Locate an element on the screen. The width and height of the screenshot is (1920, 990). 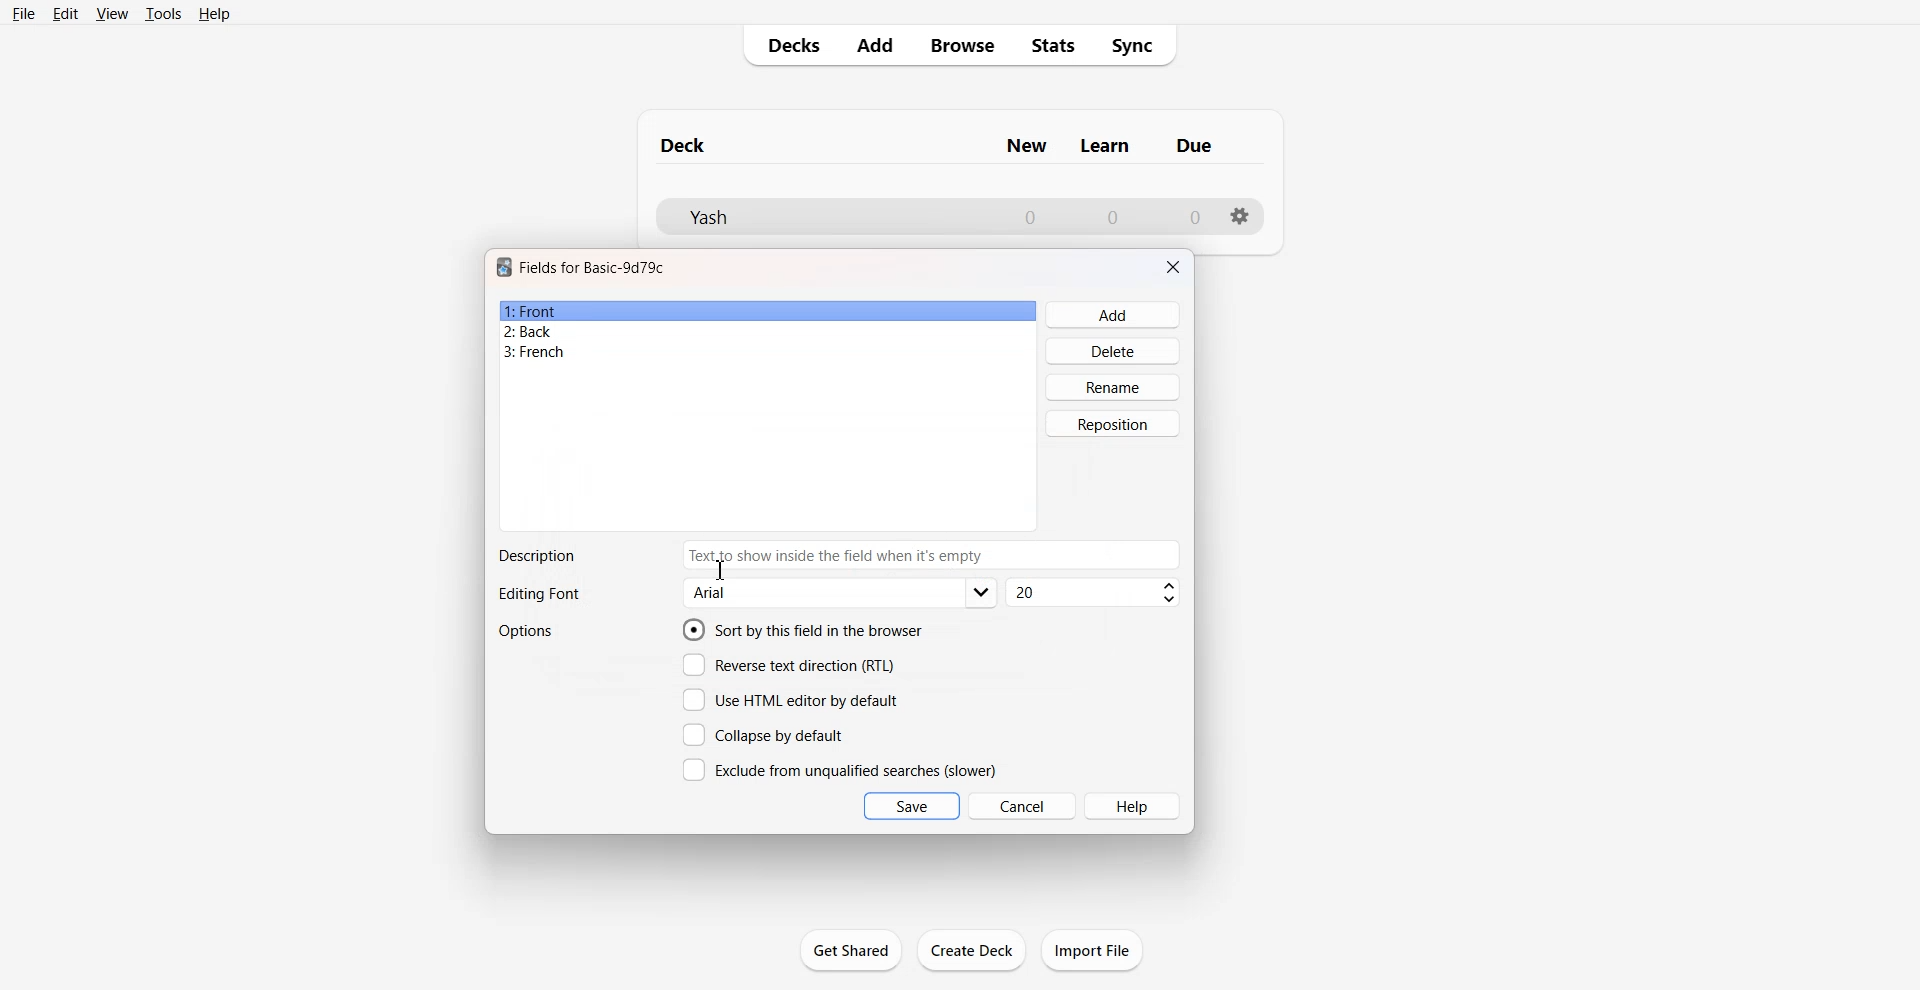
Import File is located at coordinates (1092, 950).